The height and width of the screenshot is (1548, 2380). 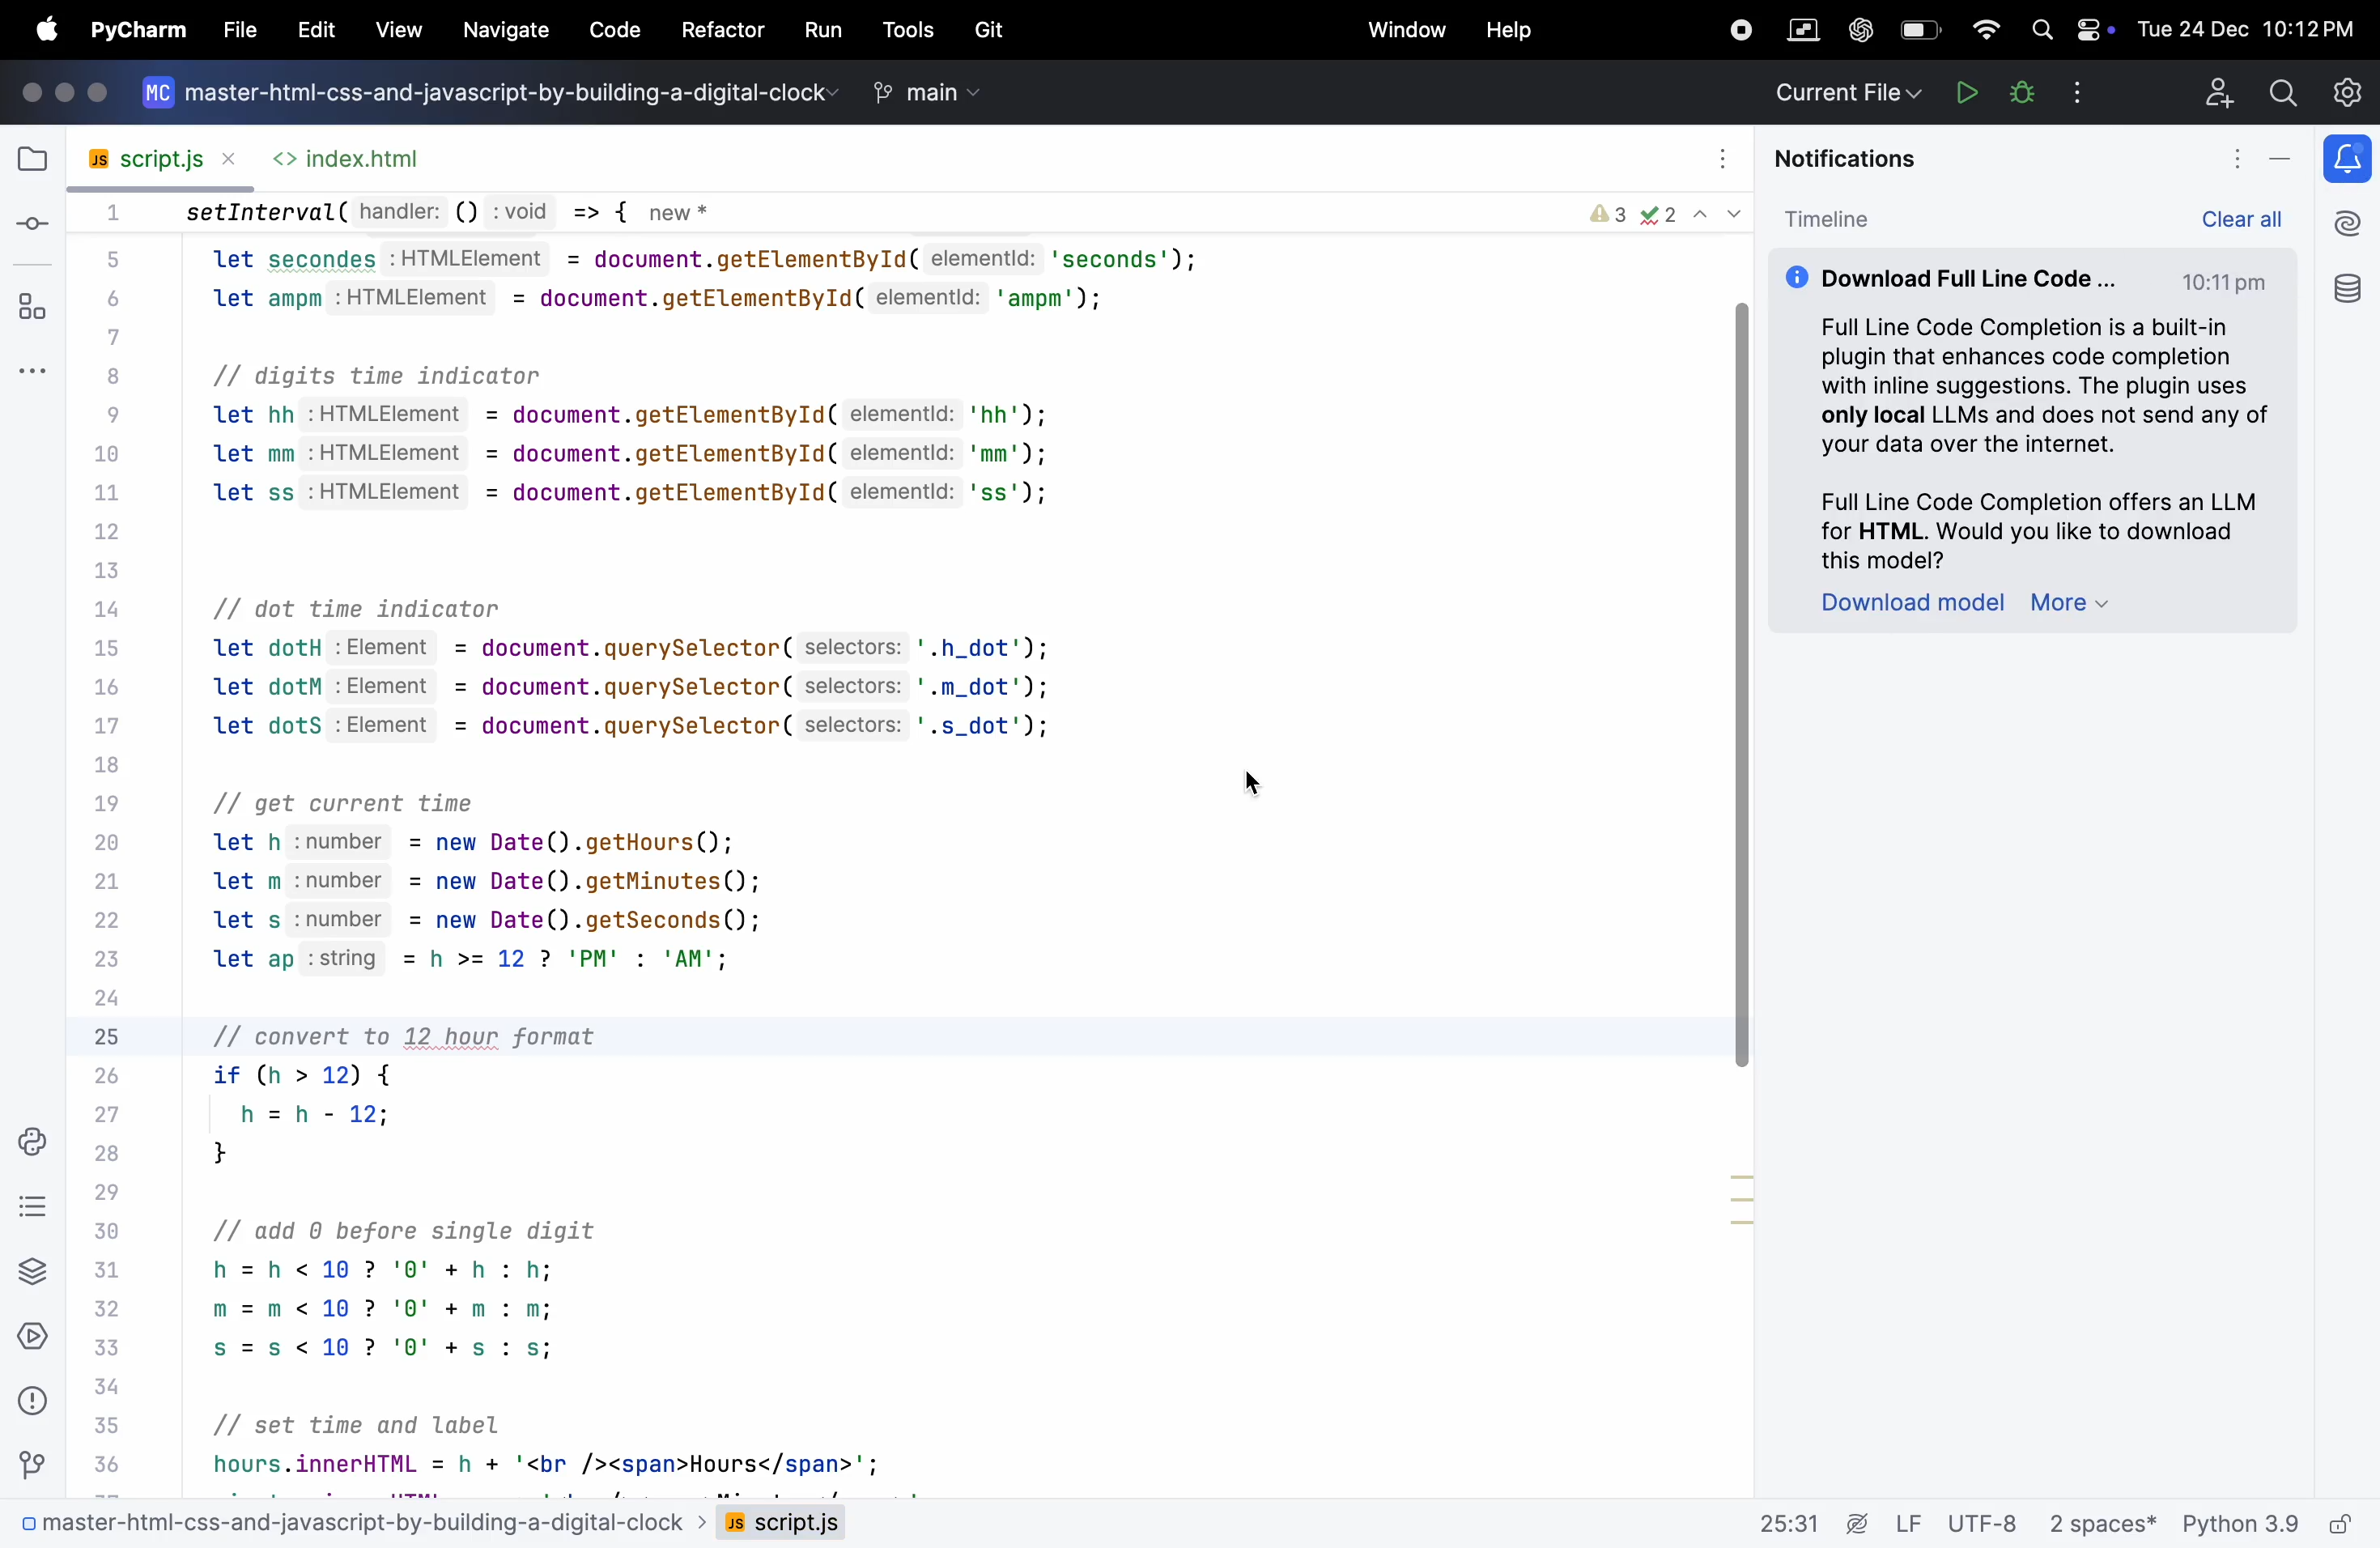 What do you see at coordinates (1954, 273) in the screenshot?
I see `Download Full Line Code ...` at bounding box center [1954, 273].